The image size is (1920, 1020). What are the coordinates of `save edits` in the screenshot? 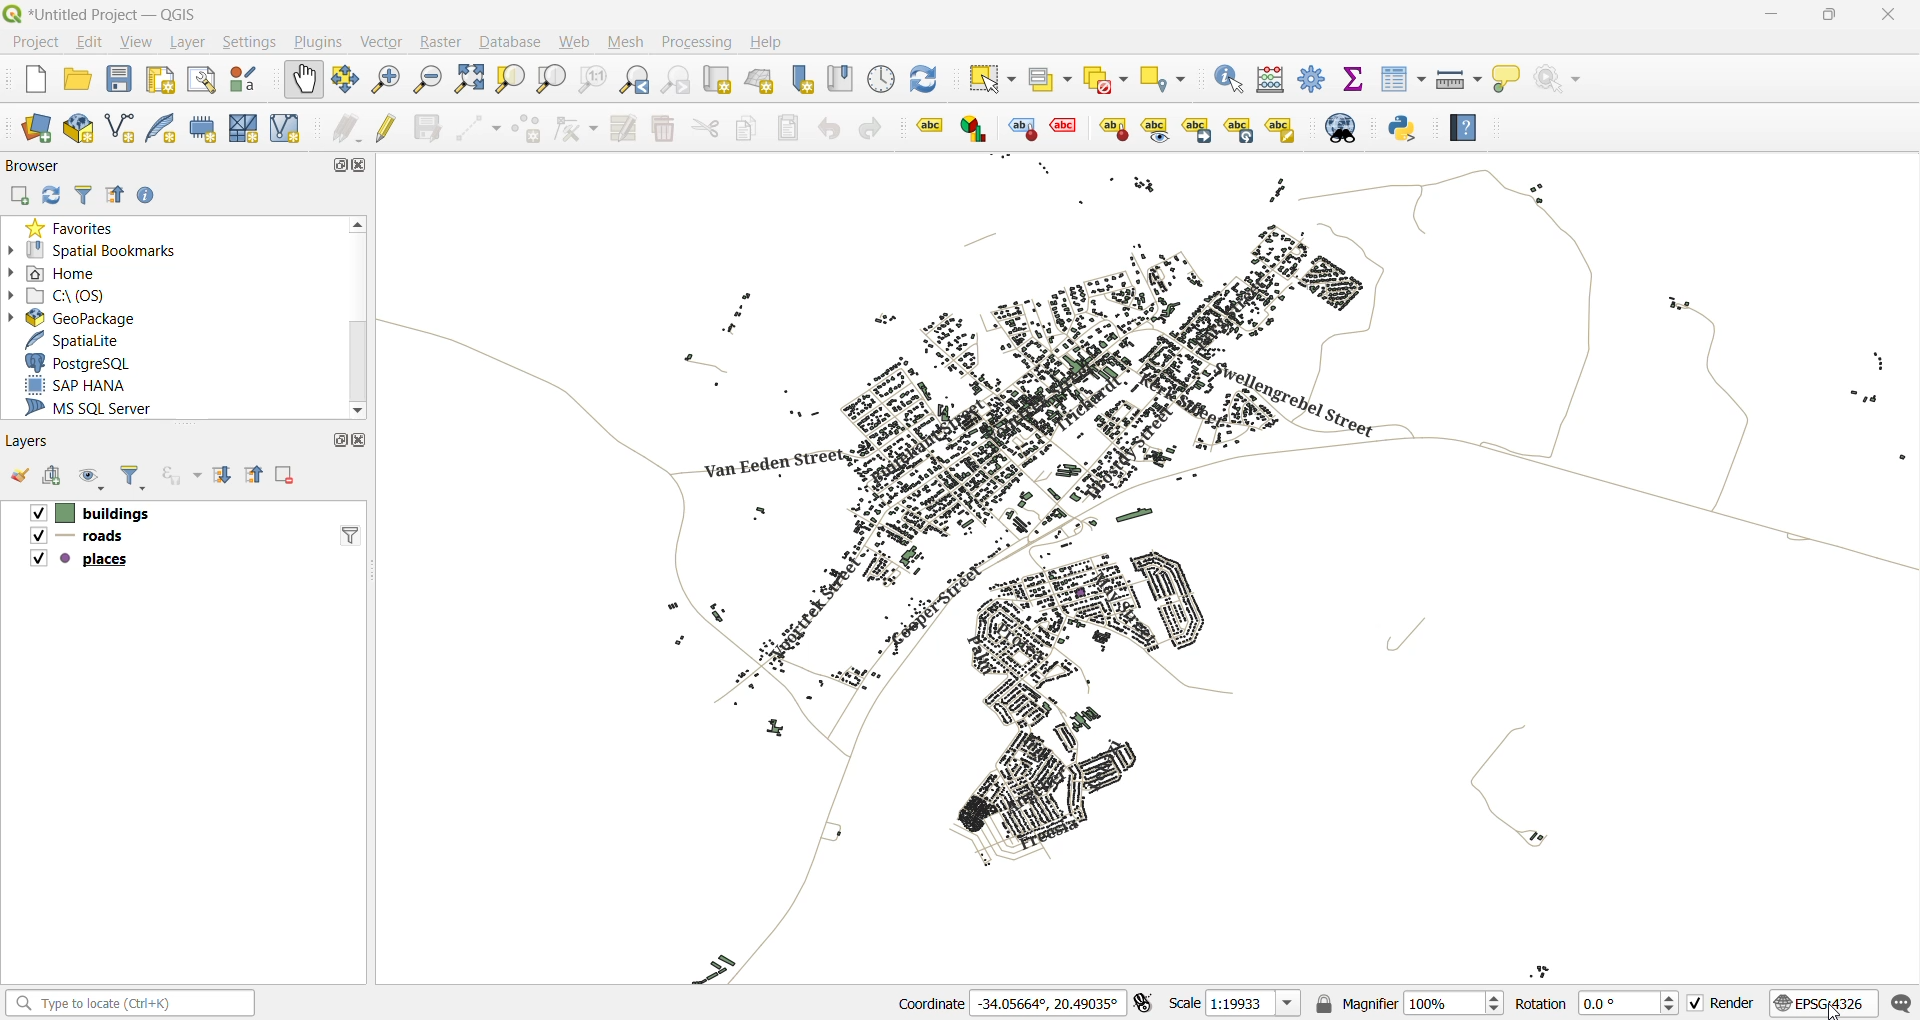 It's located at (427, 128).